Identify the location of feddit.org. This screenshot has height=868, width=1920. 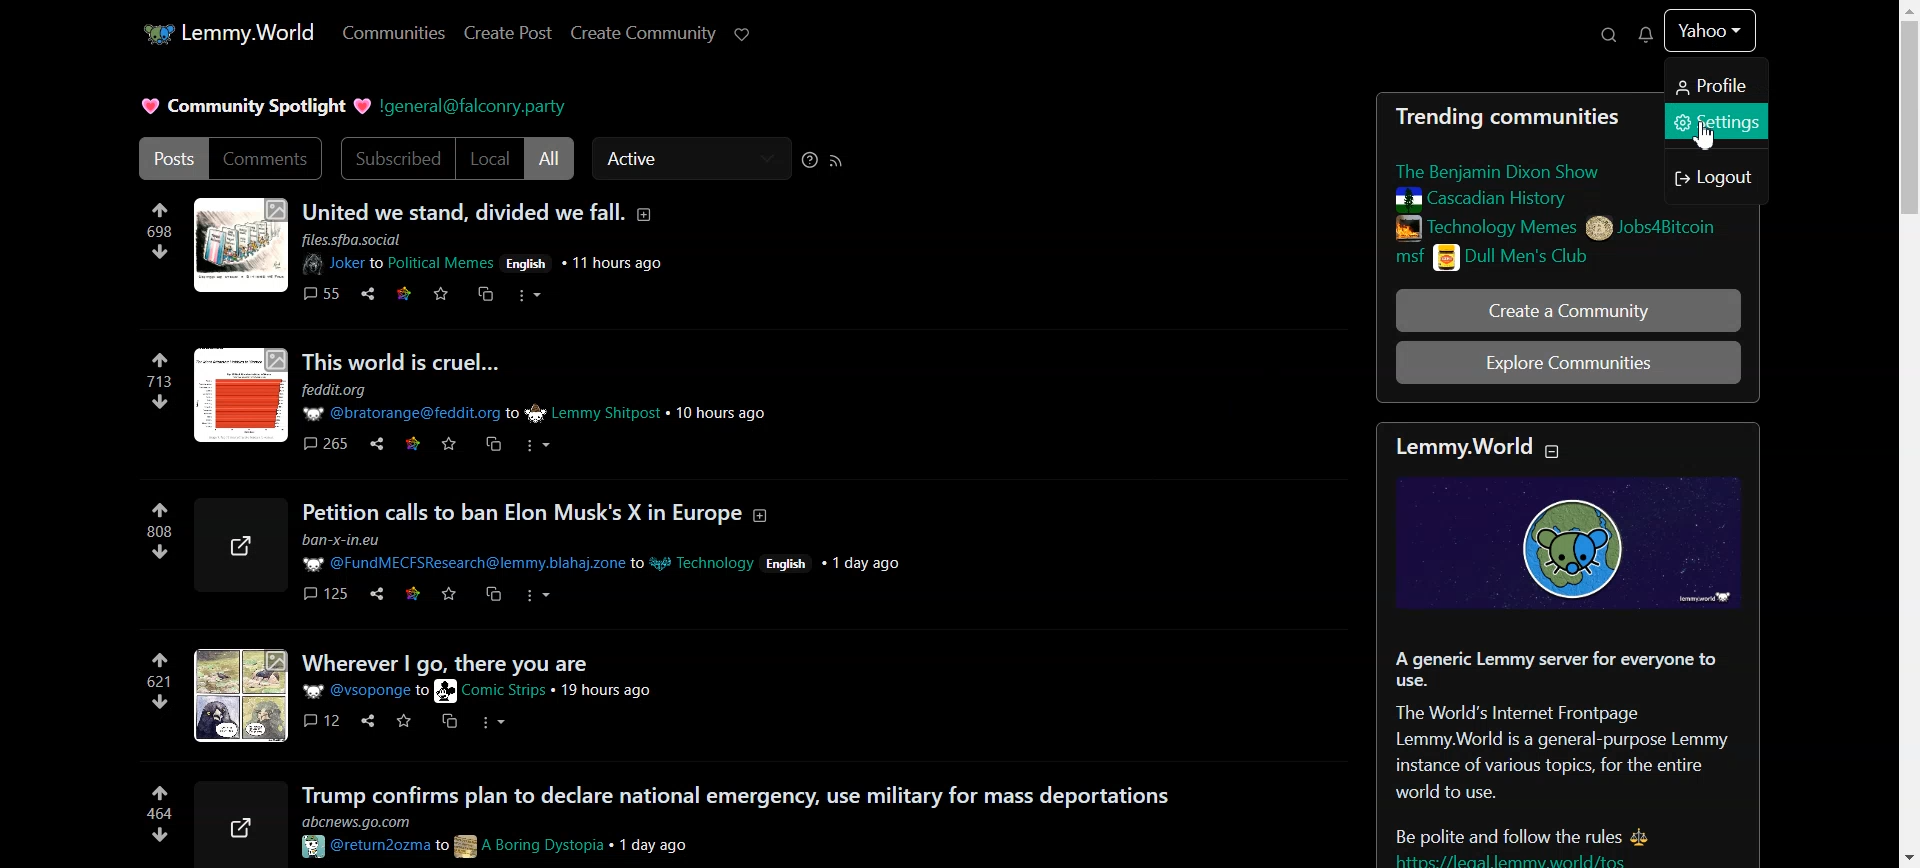
(340, 389).